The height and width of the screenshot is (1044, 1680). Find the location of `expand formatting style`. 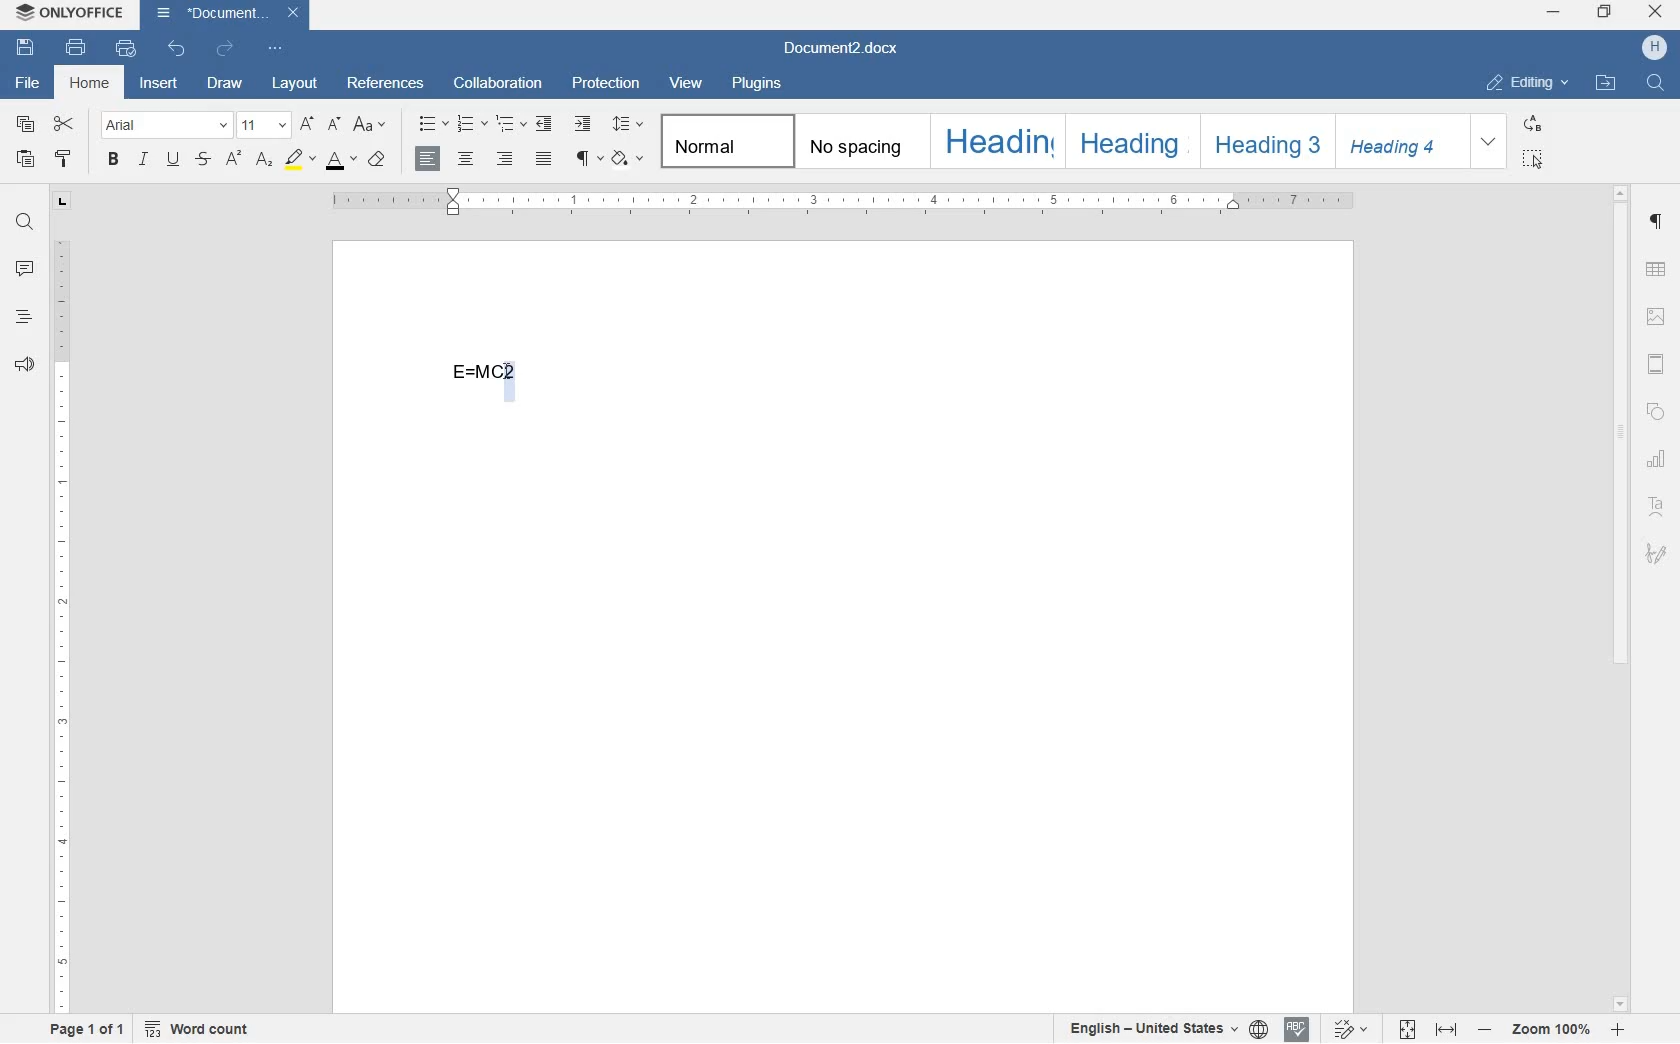

expand formatting style is located at coordinates (1489, 141).